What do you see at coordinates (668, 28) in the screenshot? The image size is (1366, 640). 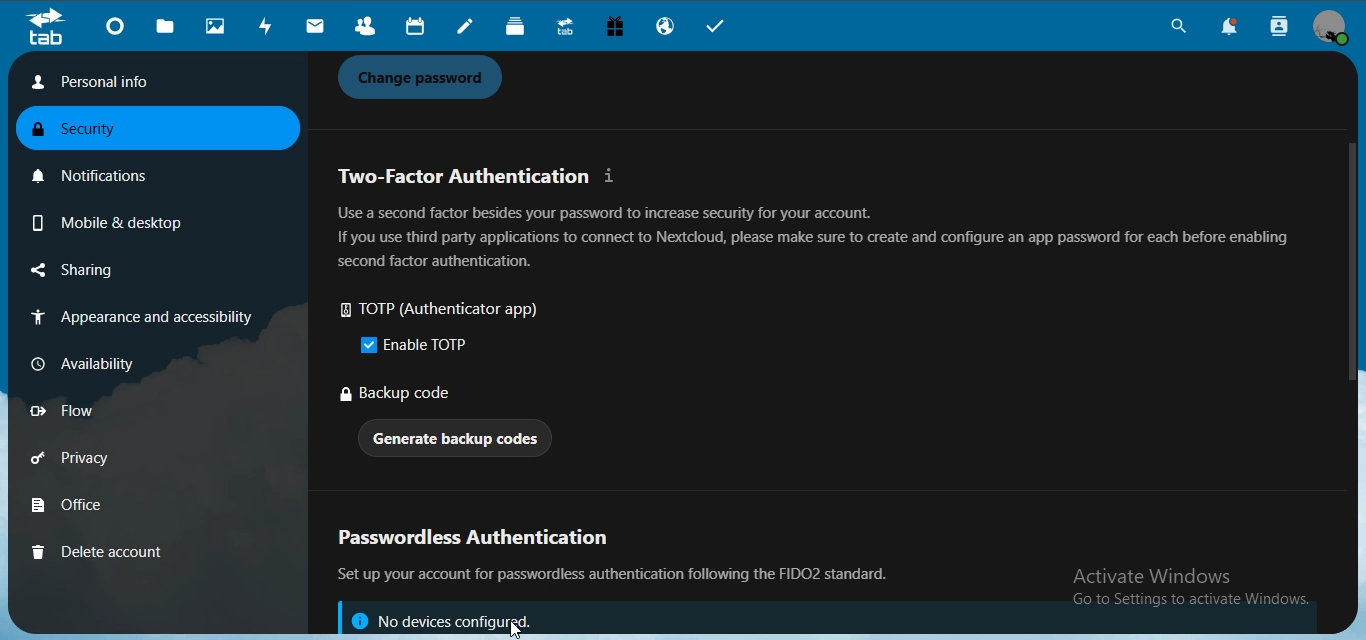 I see `email hosting` at bounding box center [668, 28].